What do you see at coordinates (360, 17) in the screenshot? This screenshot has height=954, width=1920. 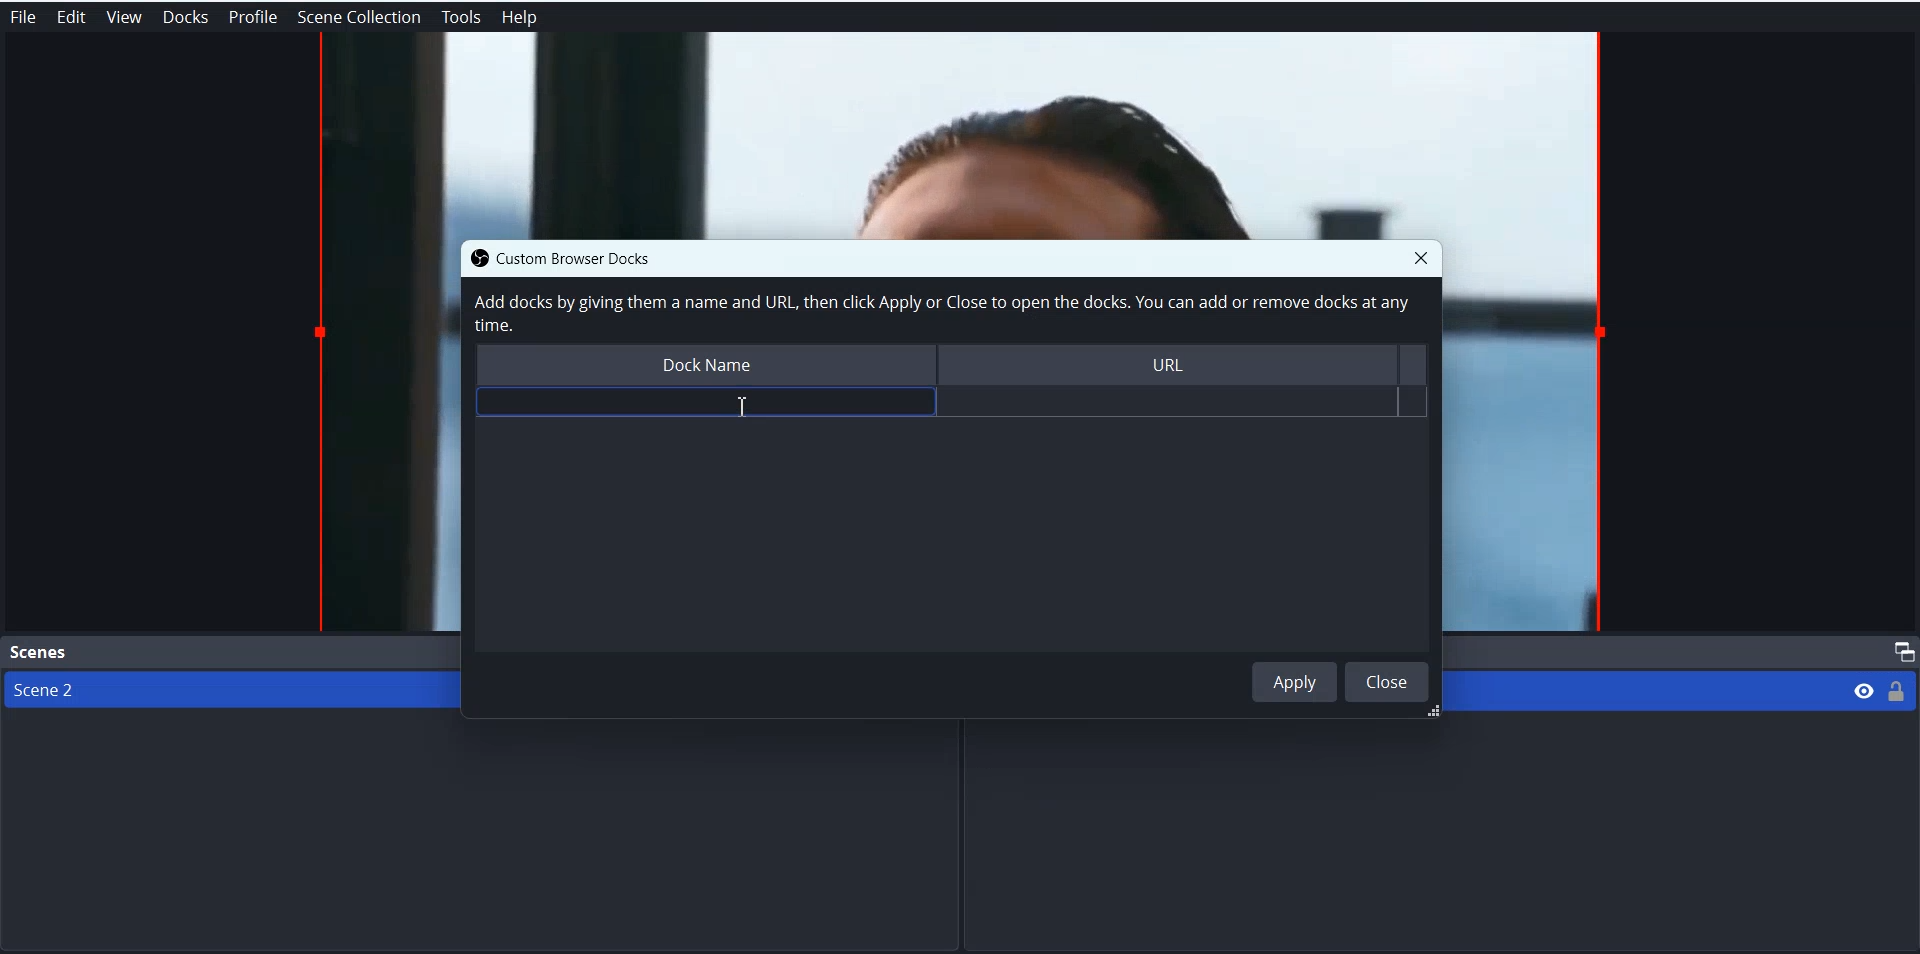 I see `Scene Collection` at bounding box center [360, 17].